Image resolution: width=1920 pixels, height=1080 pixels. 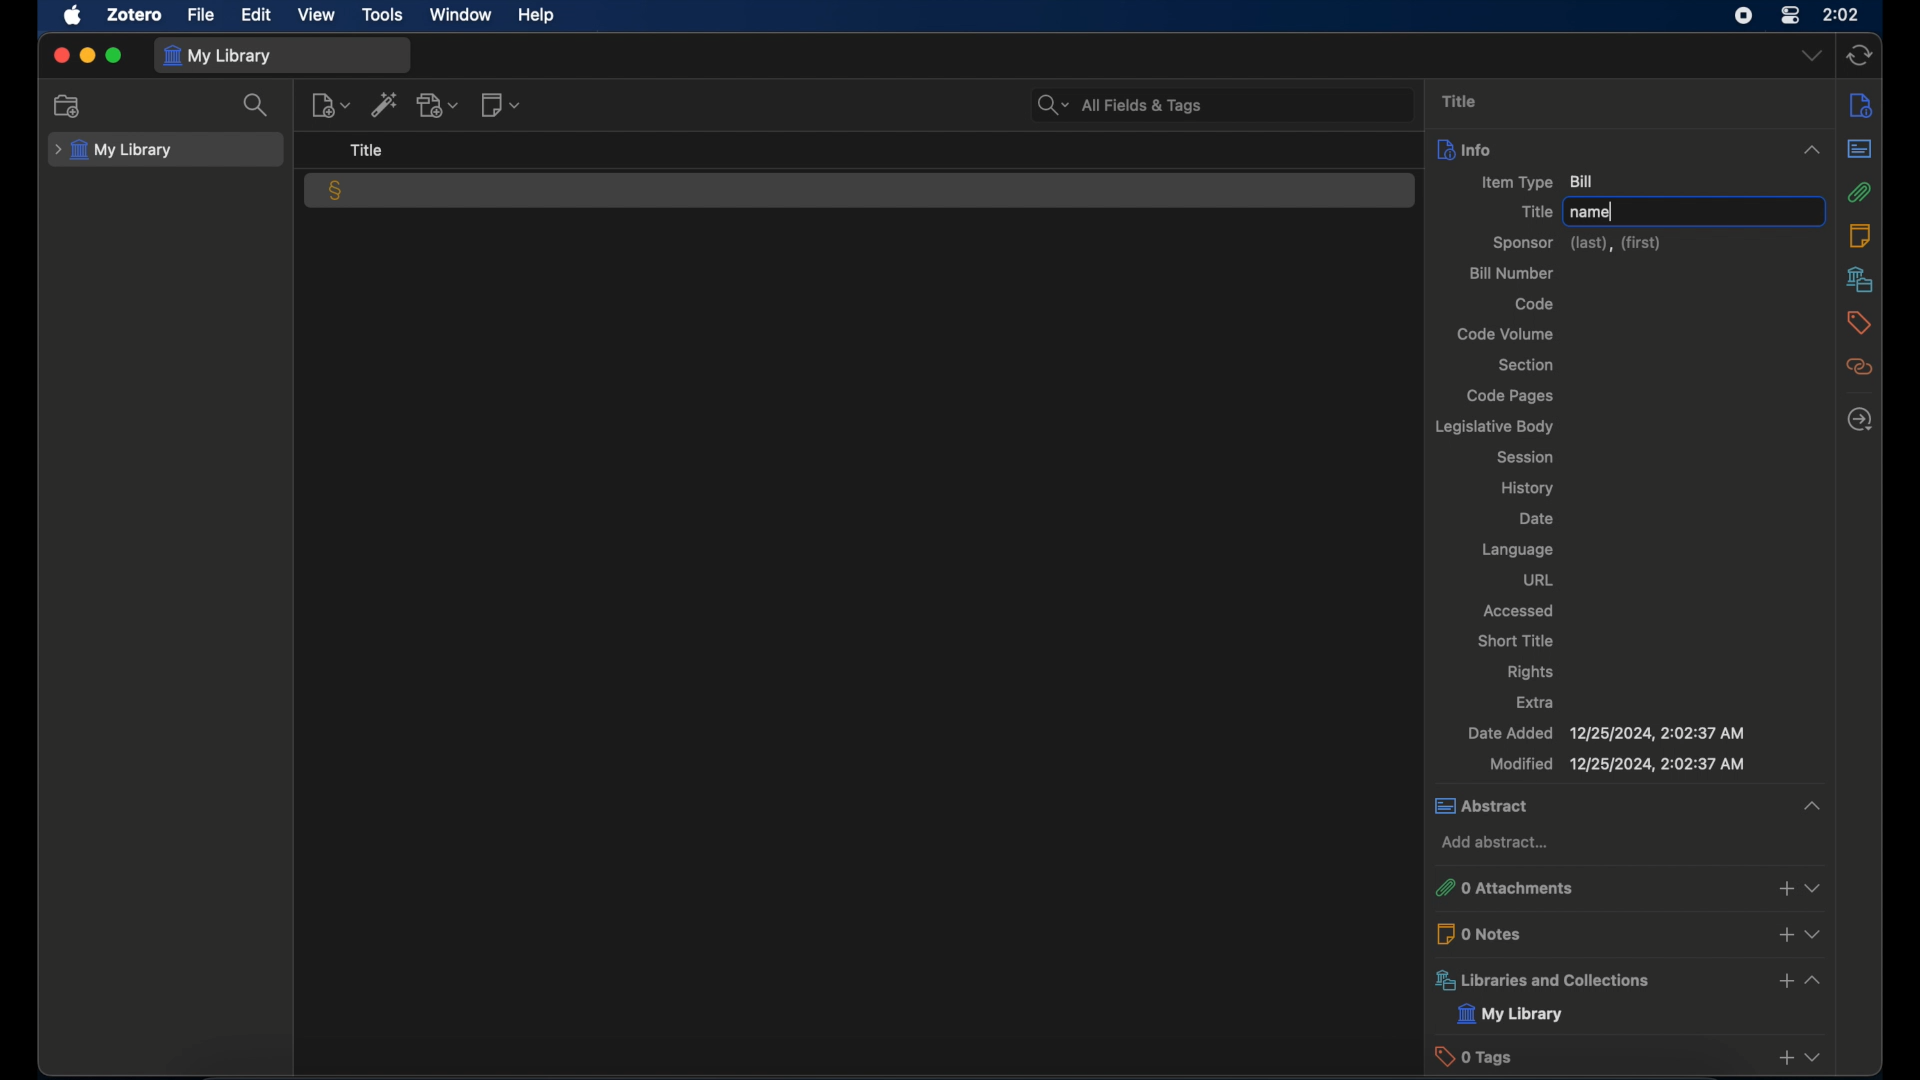 I want to click on short title, so click(x=1517, y=640).